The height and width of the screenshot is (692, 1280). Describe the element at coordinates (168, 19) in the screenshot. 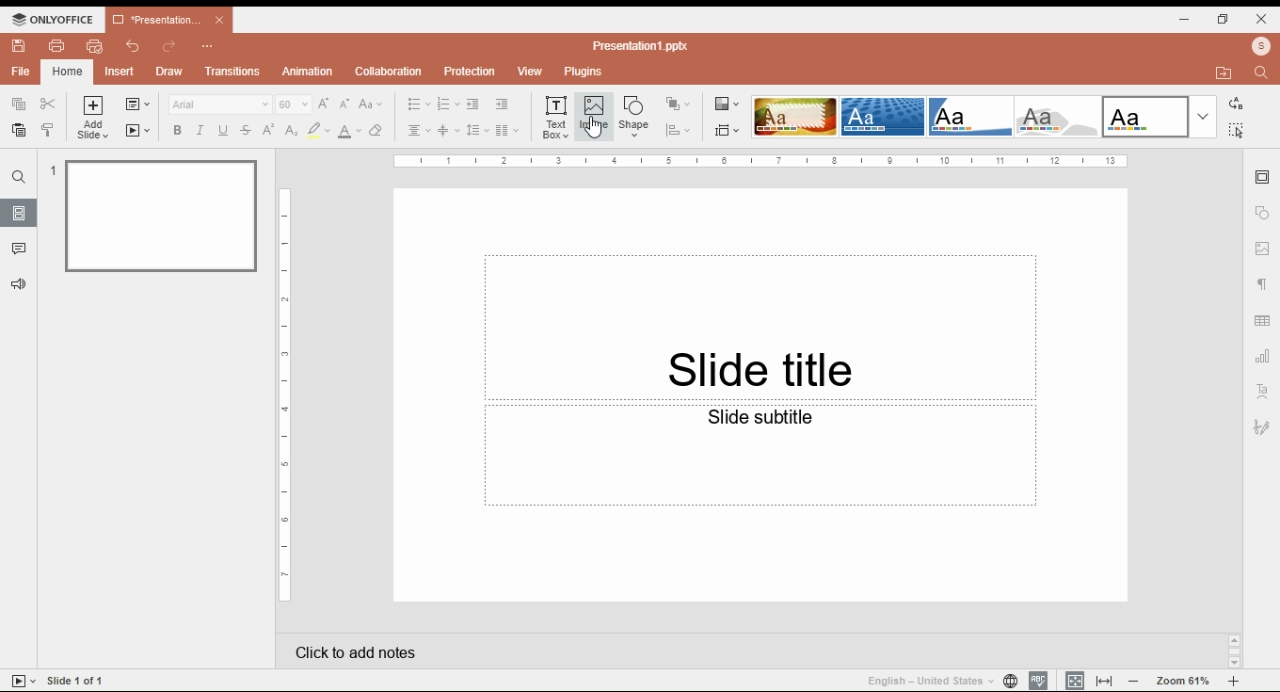

I see `presentation 1` at that location.